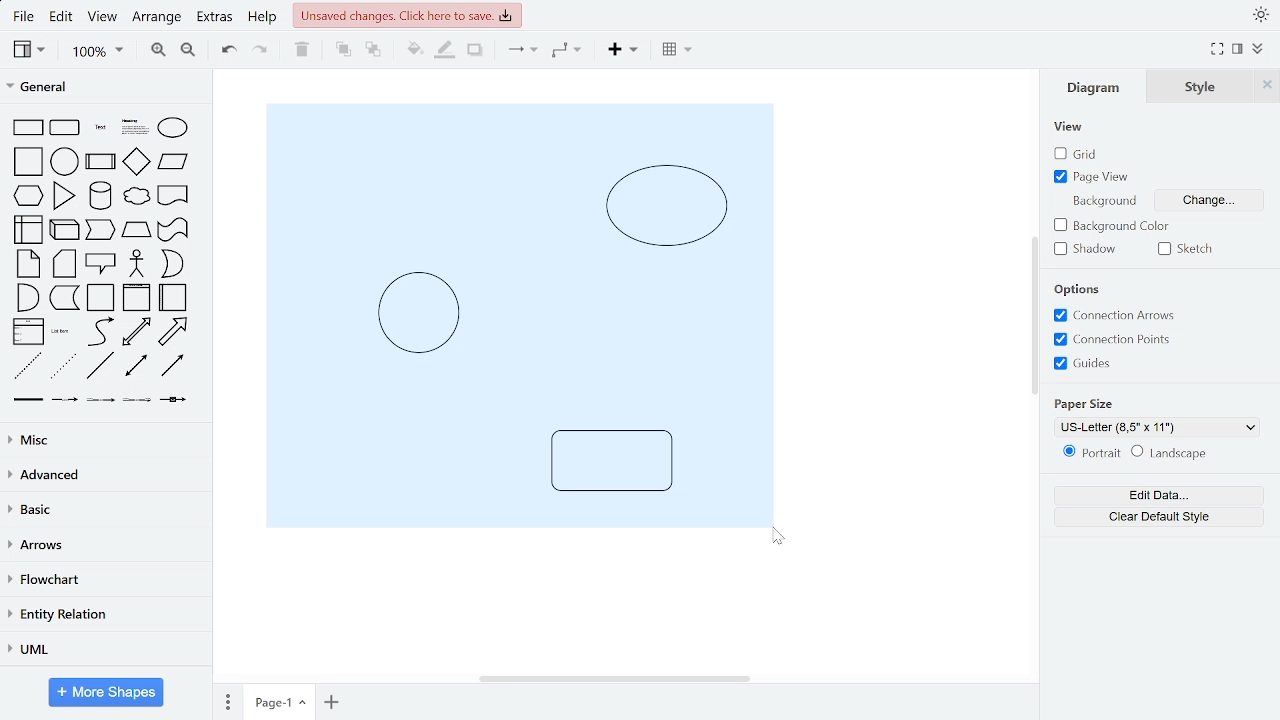 This screenshot has height=720, width=1280. I want to click on clear default style, so click(1158, 515).